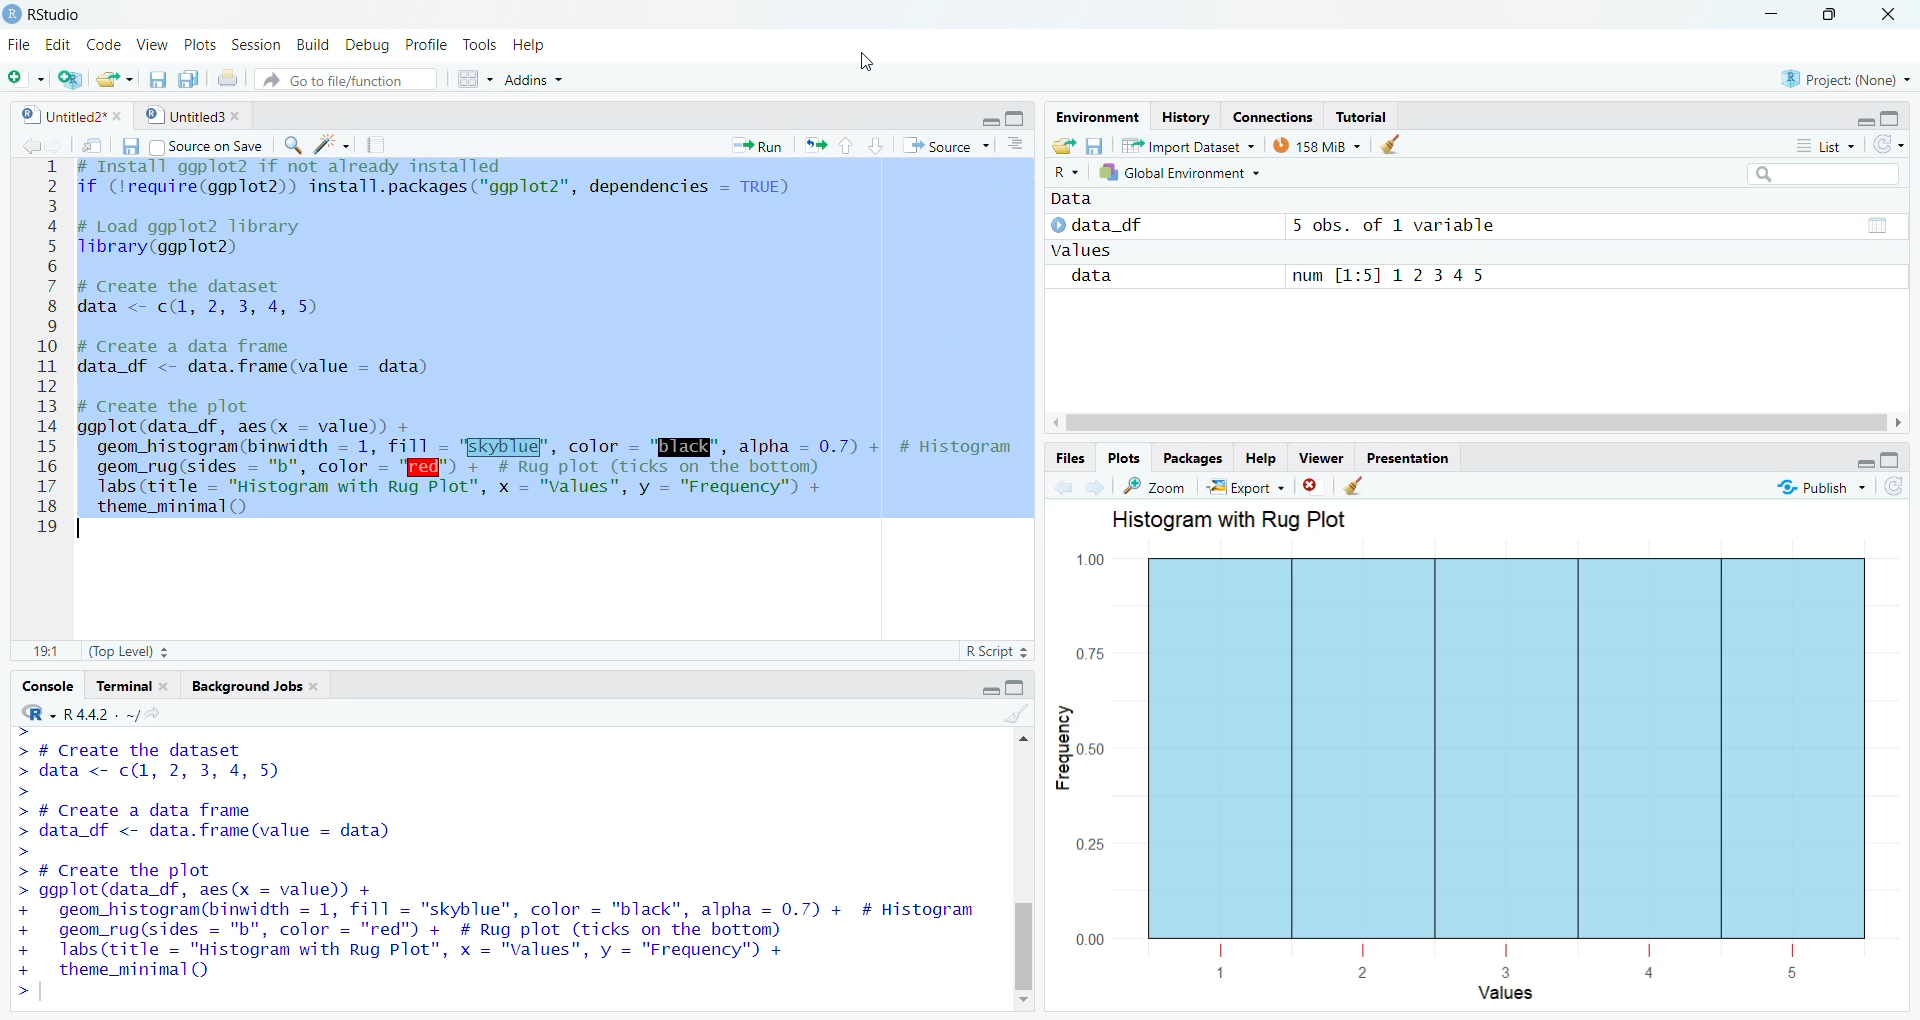 This screenshot has height=1020, width=1920. Describe the element at coordinates (1891, 17) in the screenshot. I see `close` at that location.